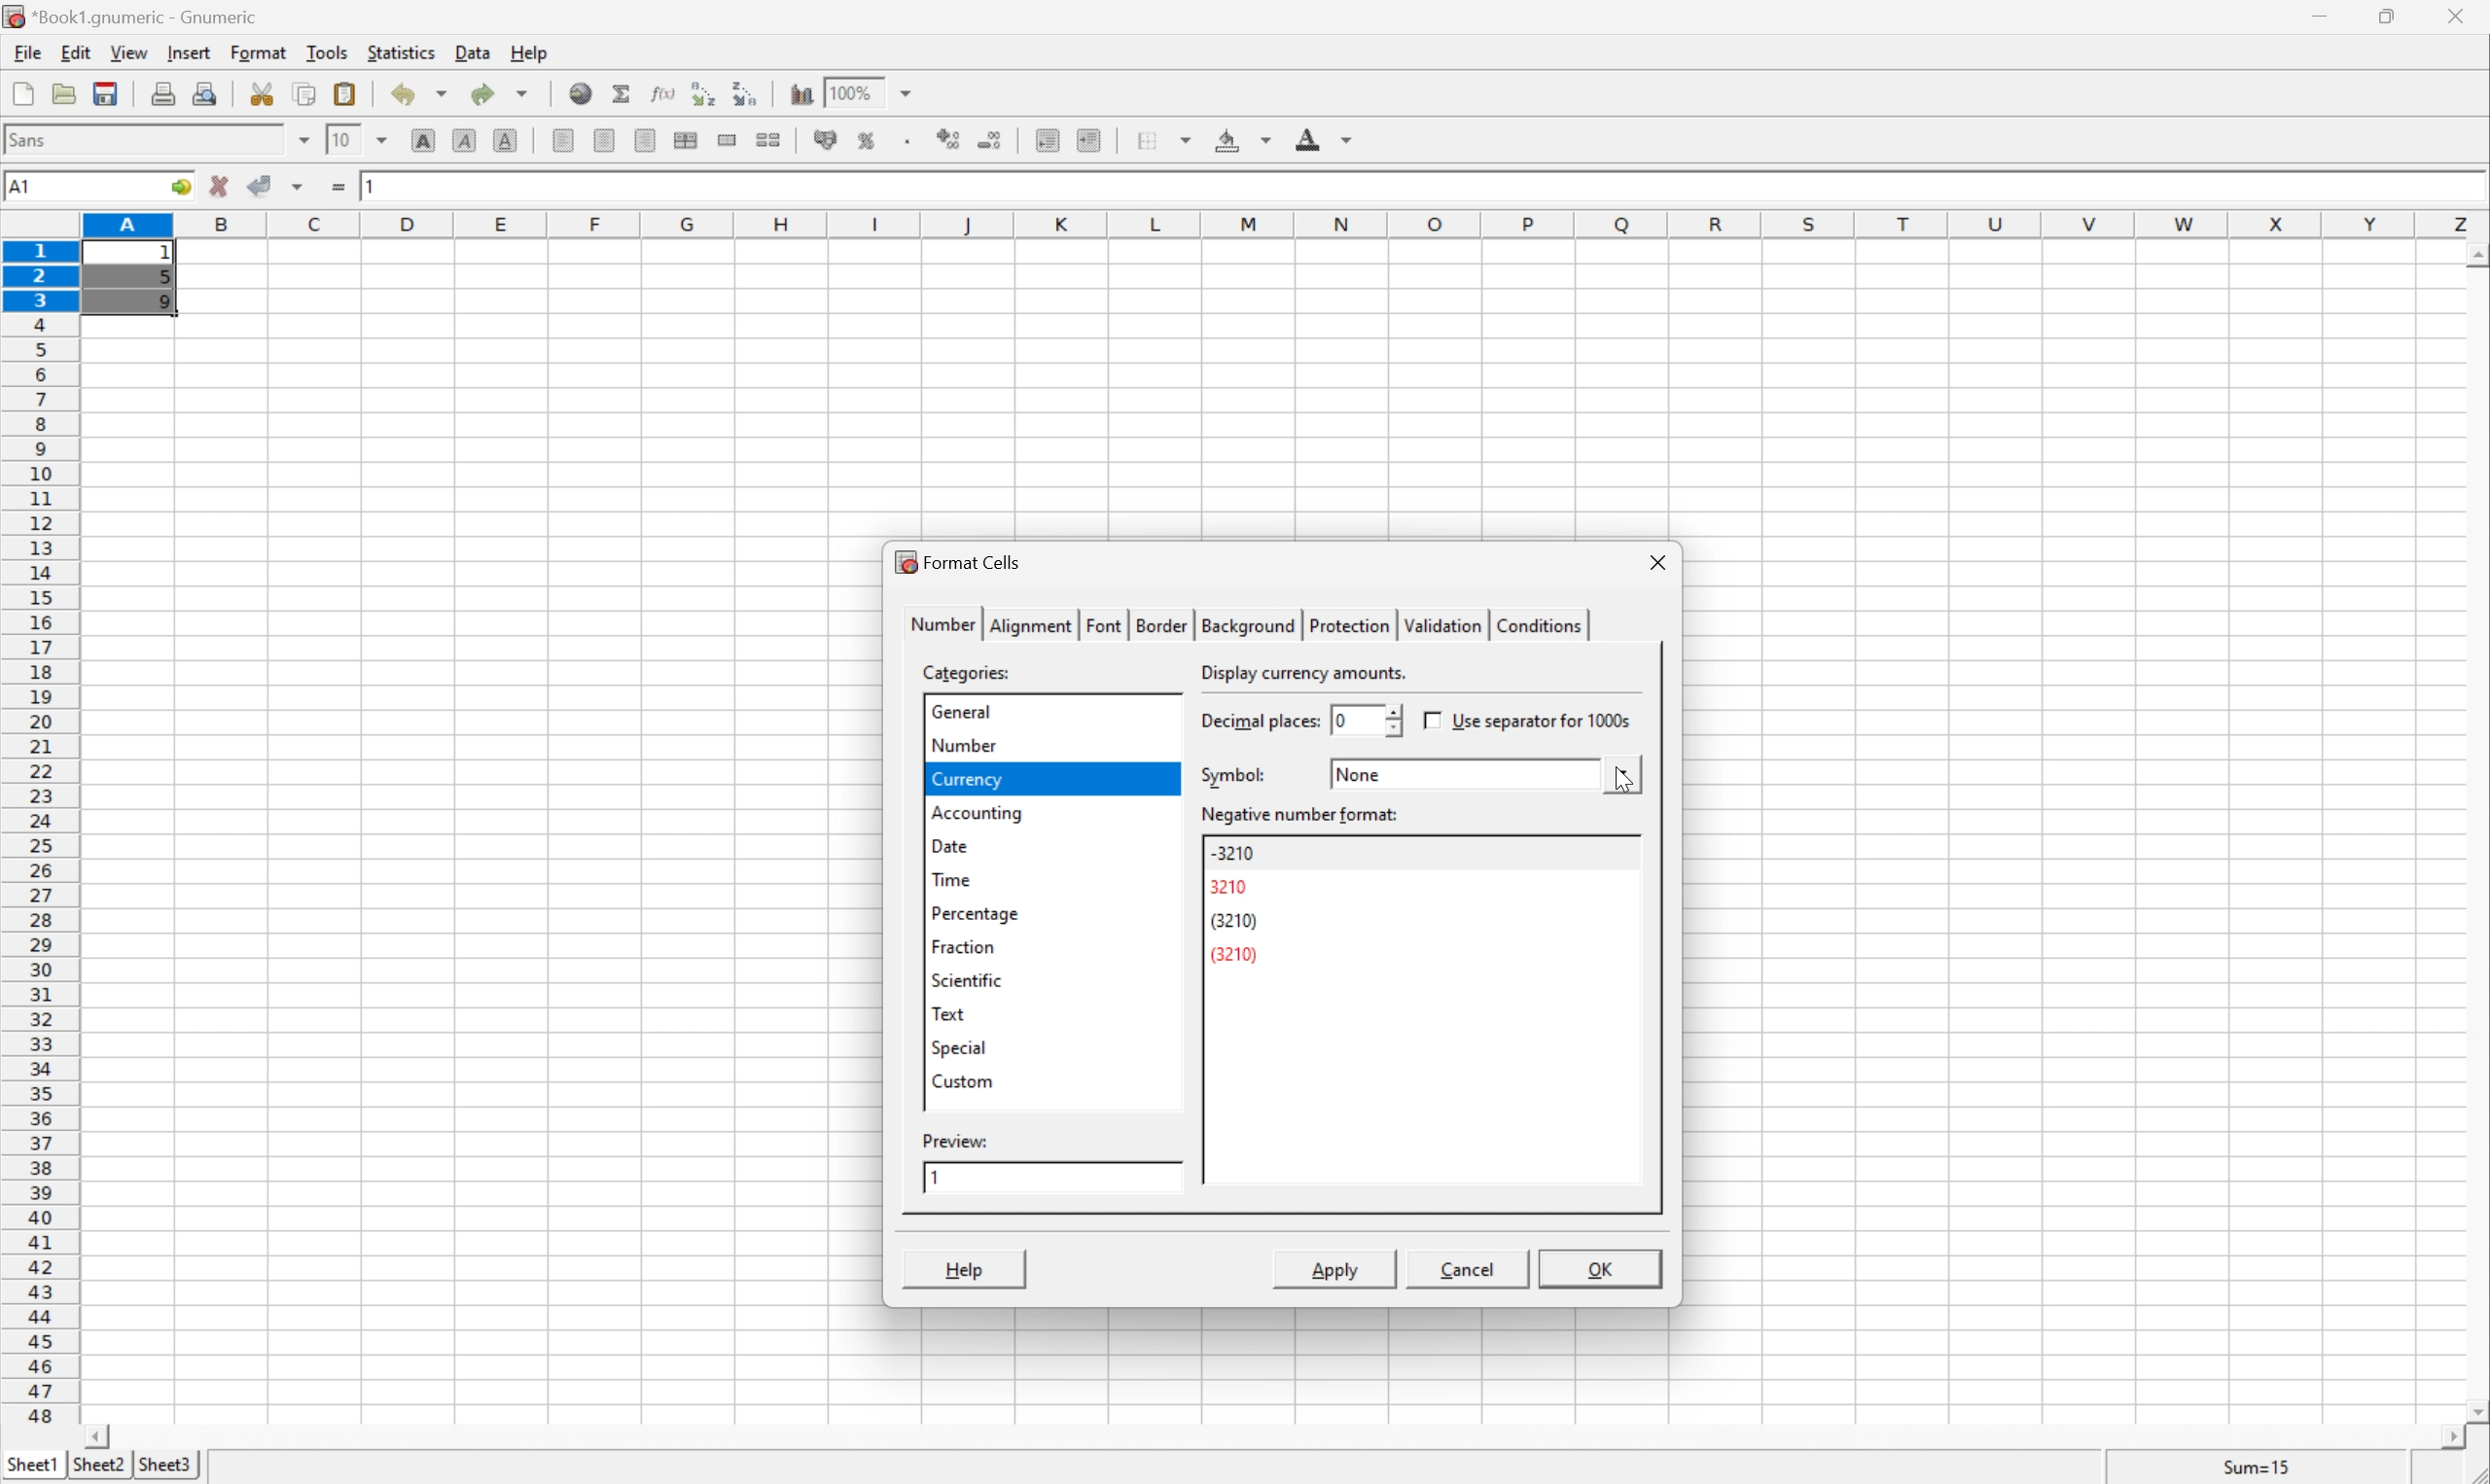 Image resolution: width=2490 pixels, height=1484 pixels. What do you see at coordinates (988, 139) in the screenshot?
I see `decrease number of decimals displayed` at bounding box center [988, 139].